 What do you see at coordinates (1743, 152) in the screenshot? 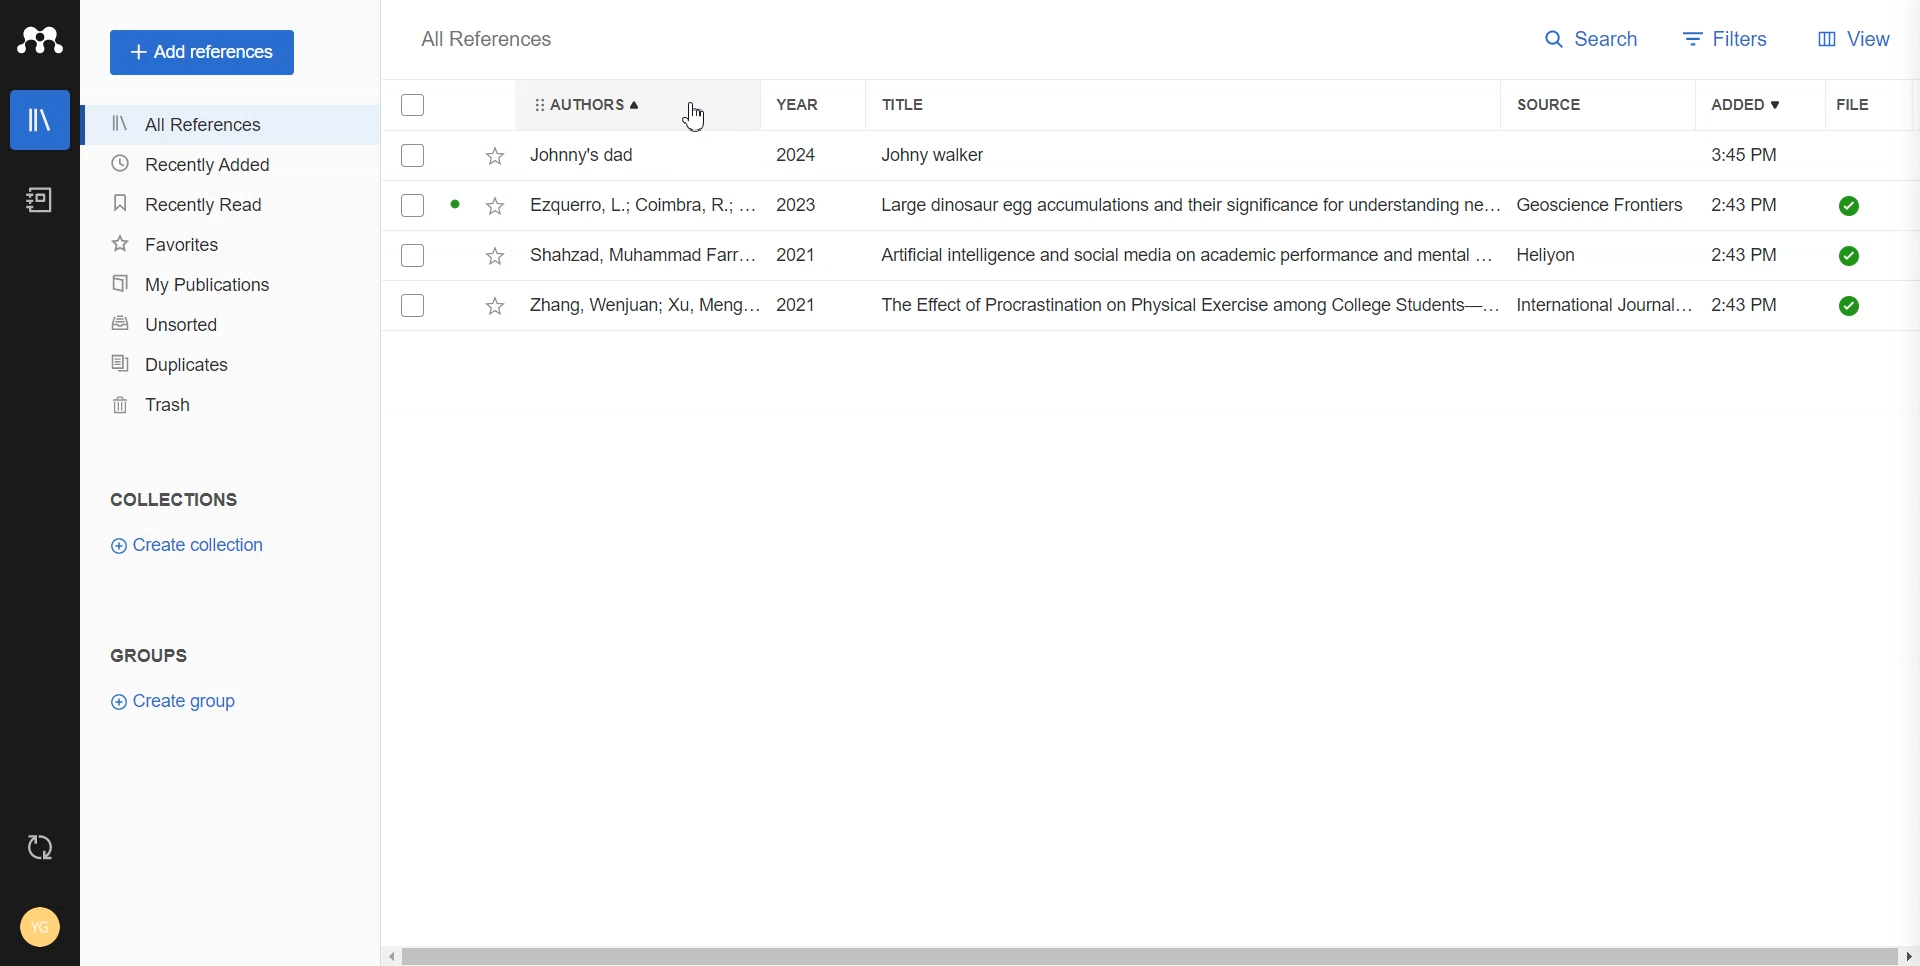
I see `3:45 PM` at bounding box center [1743, 152].